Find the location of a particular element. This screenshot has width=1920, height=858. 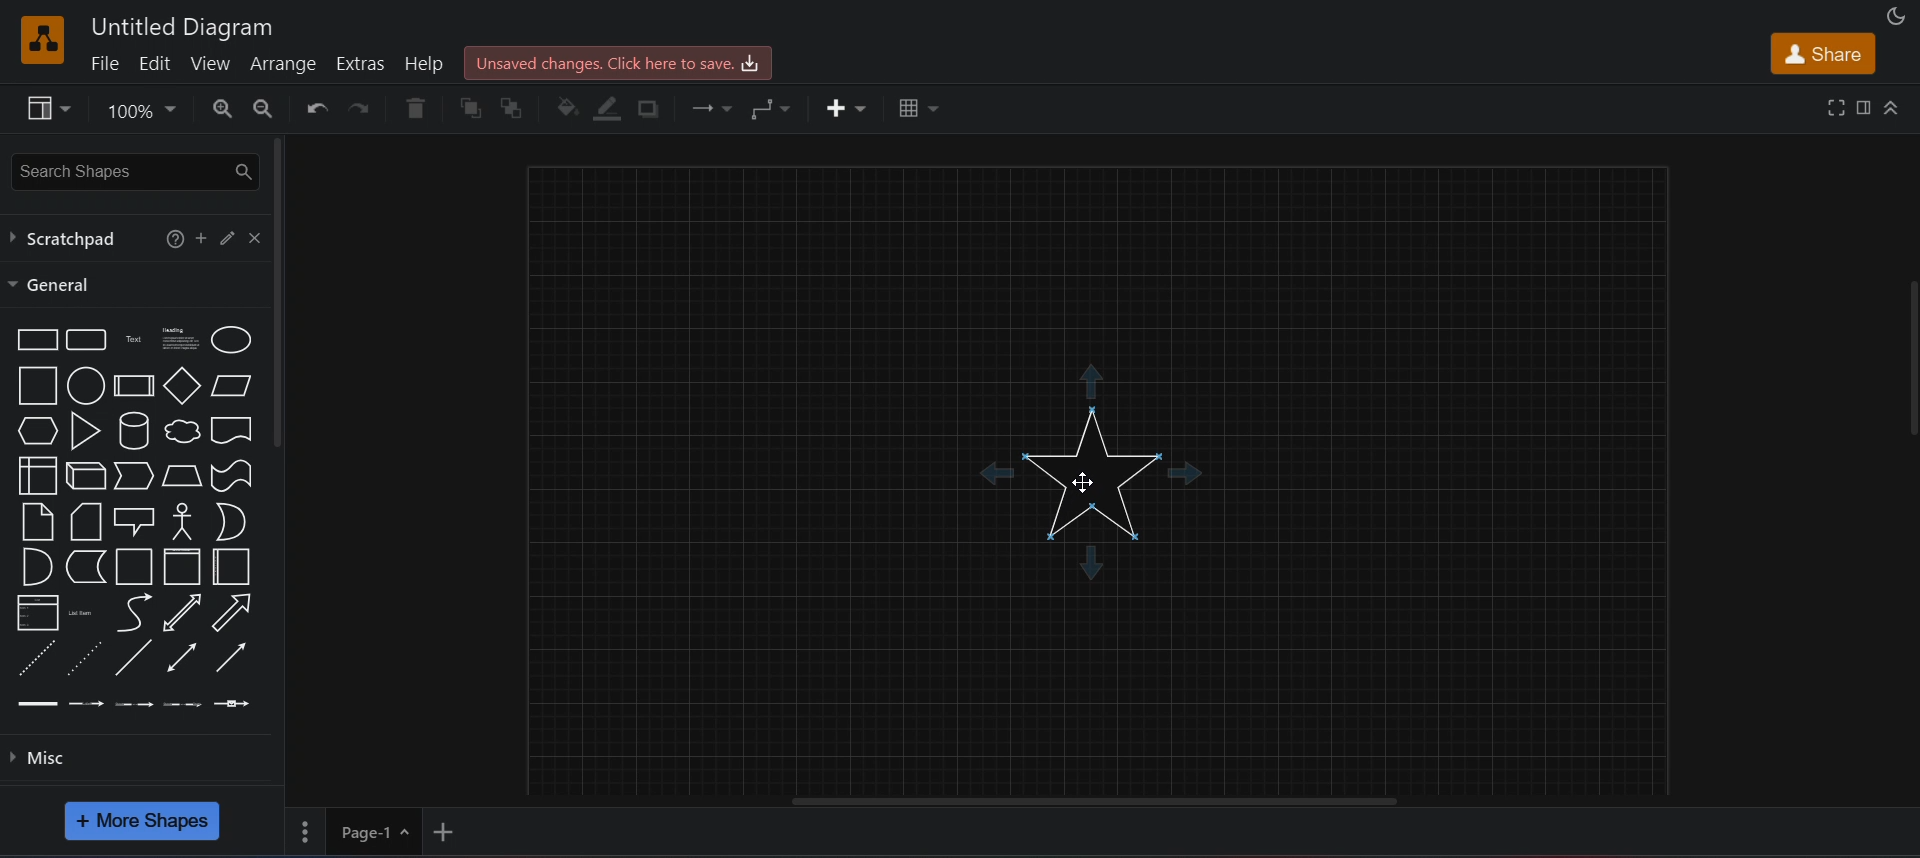

fill color is located at coordinates (568, 107).